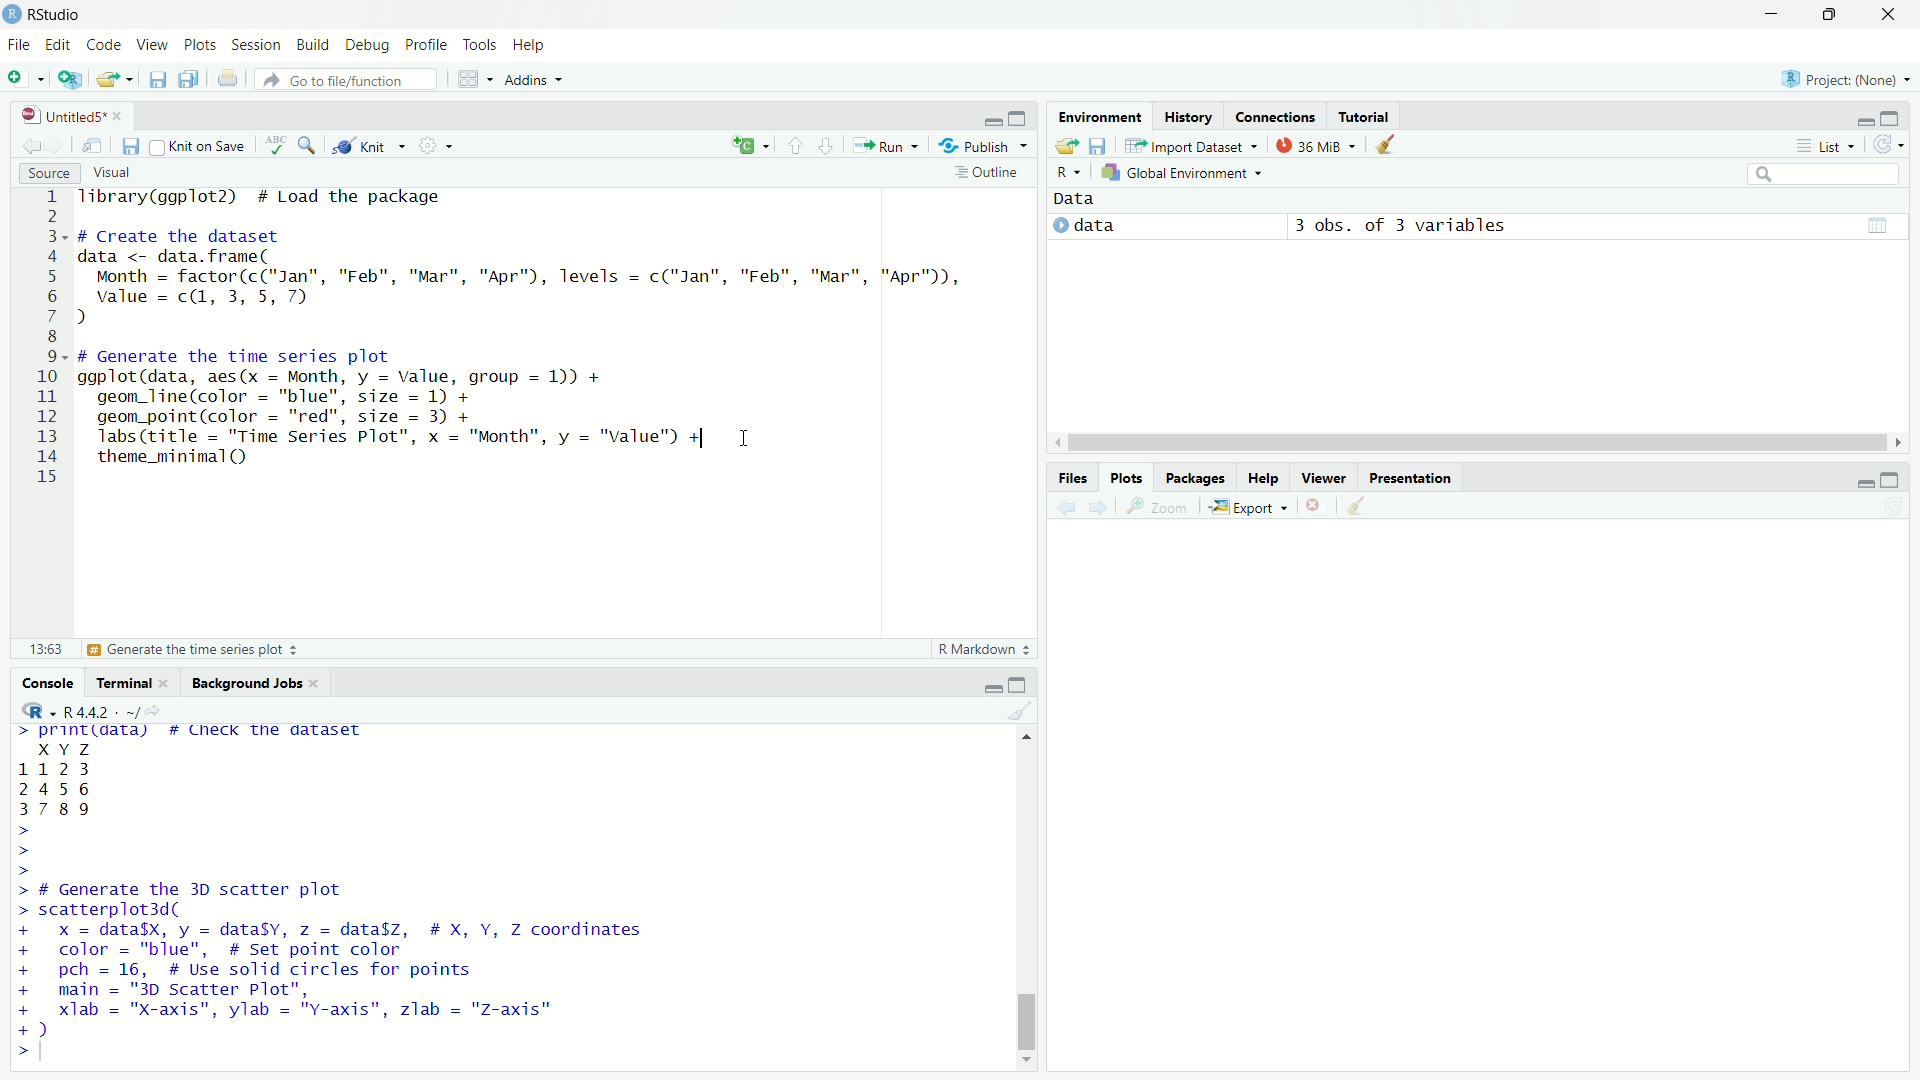 The height and width of the screenshot is (1080, 1920). I want to click on generate the time series plot, so click(201, 651).